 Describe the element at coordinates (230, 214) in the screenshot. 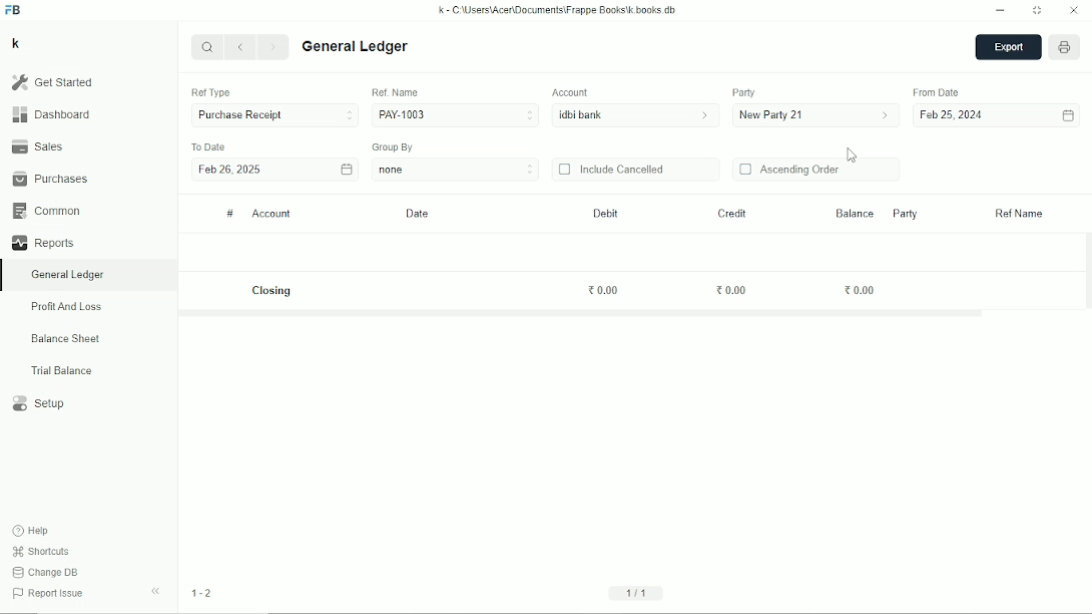

I see `#` at that location.